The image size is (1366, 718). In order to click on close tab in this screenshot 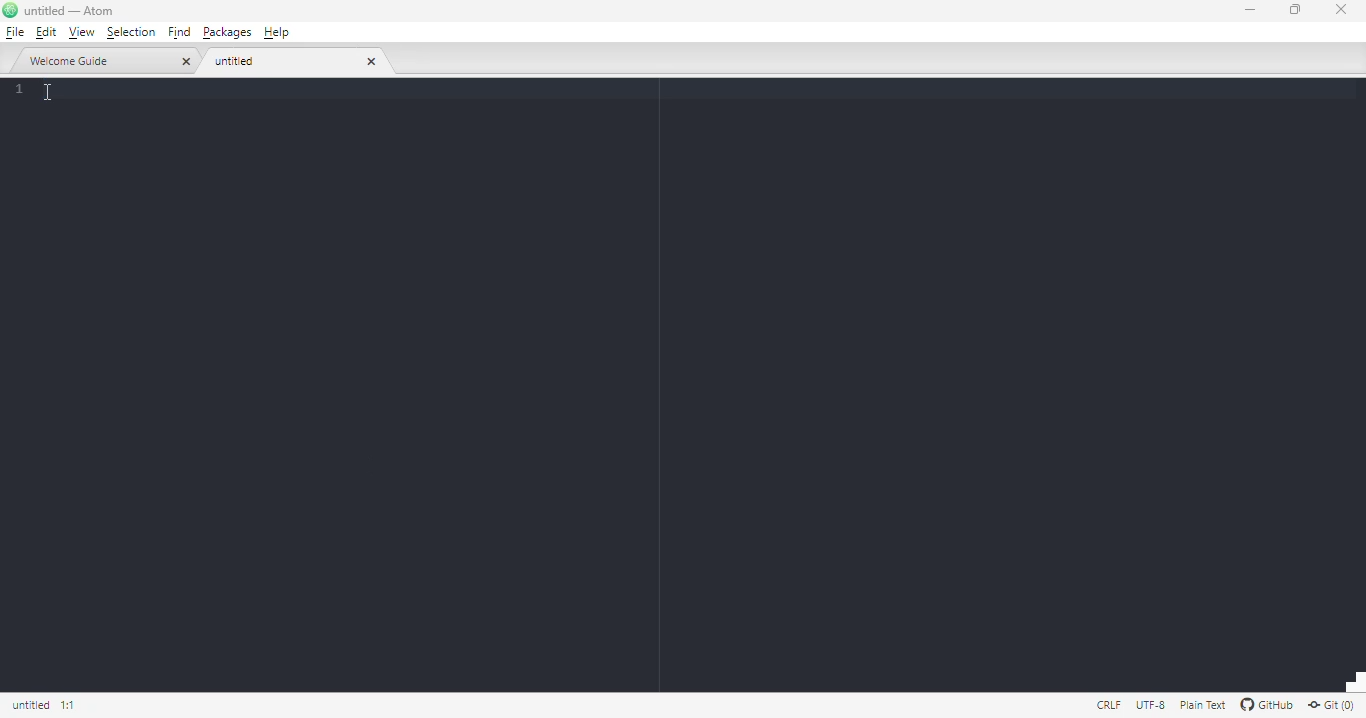, I will do `click(372, 61)`.